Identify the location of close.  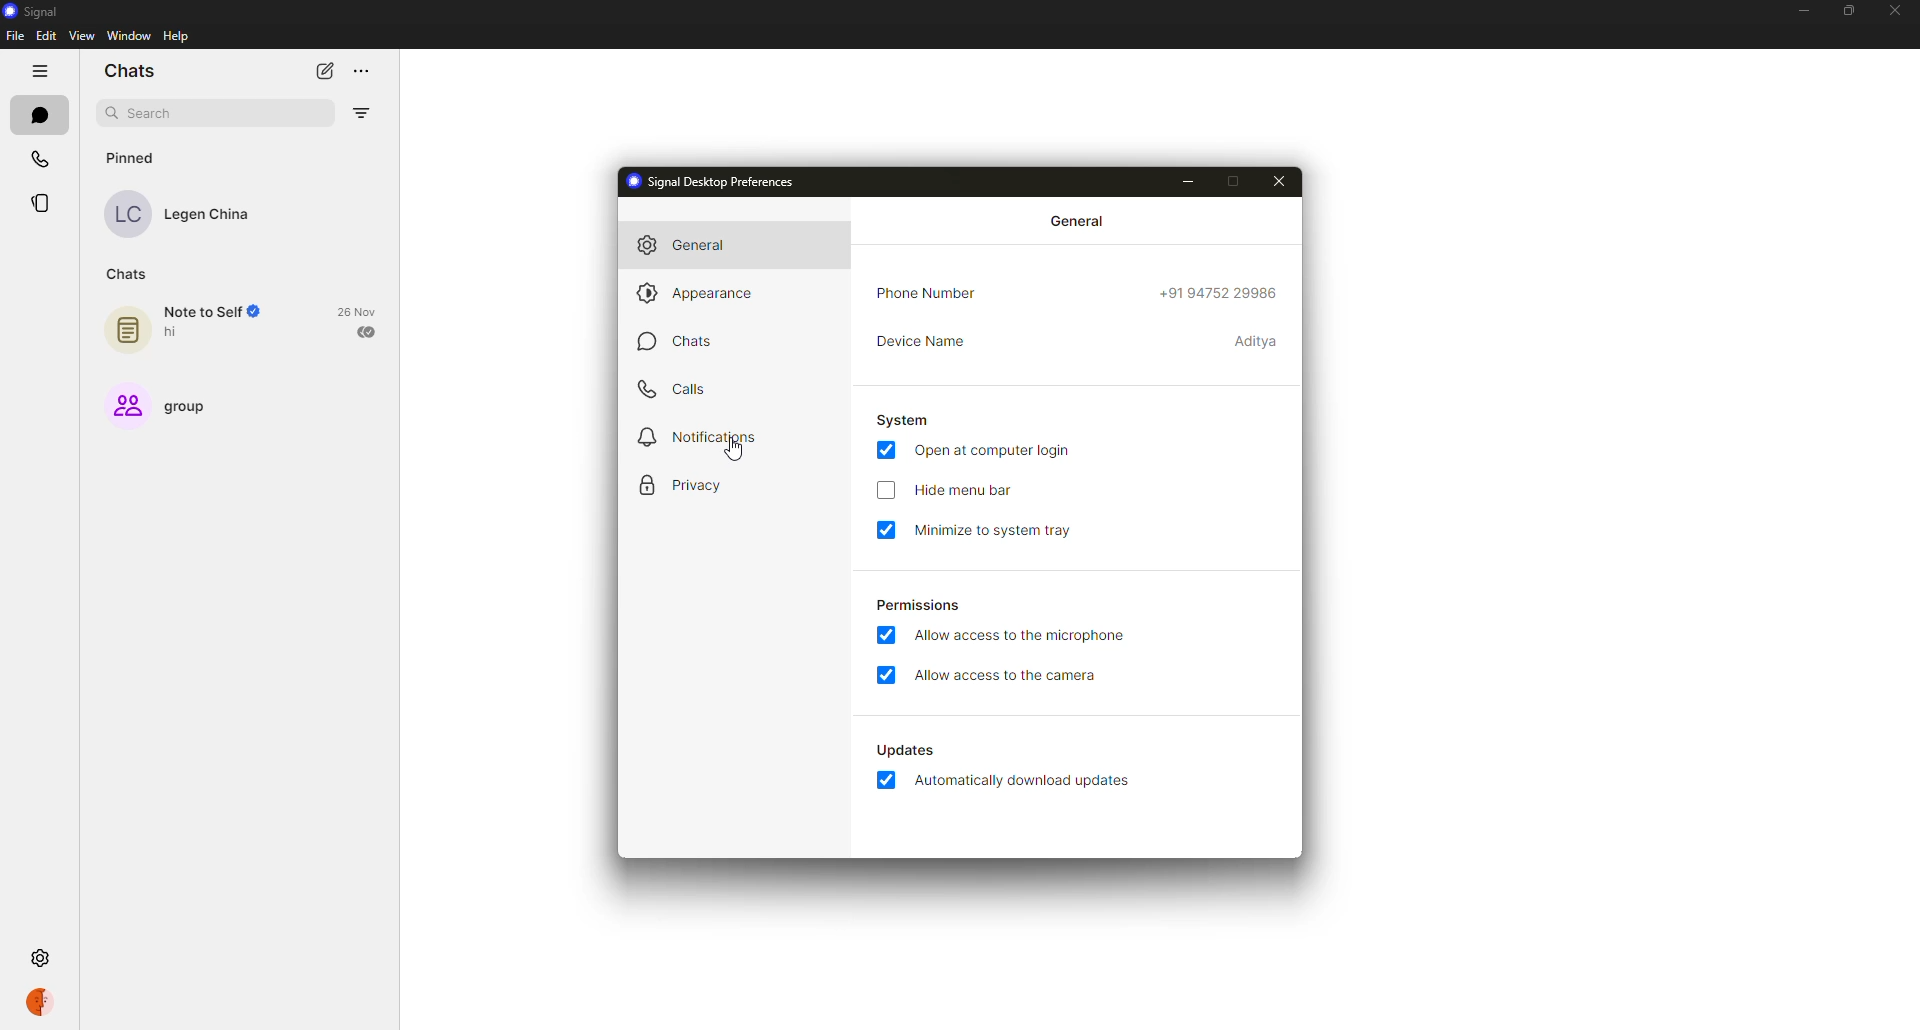
(1280, 179).